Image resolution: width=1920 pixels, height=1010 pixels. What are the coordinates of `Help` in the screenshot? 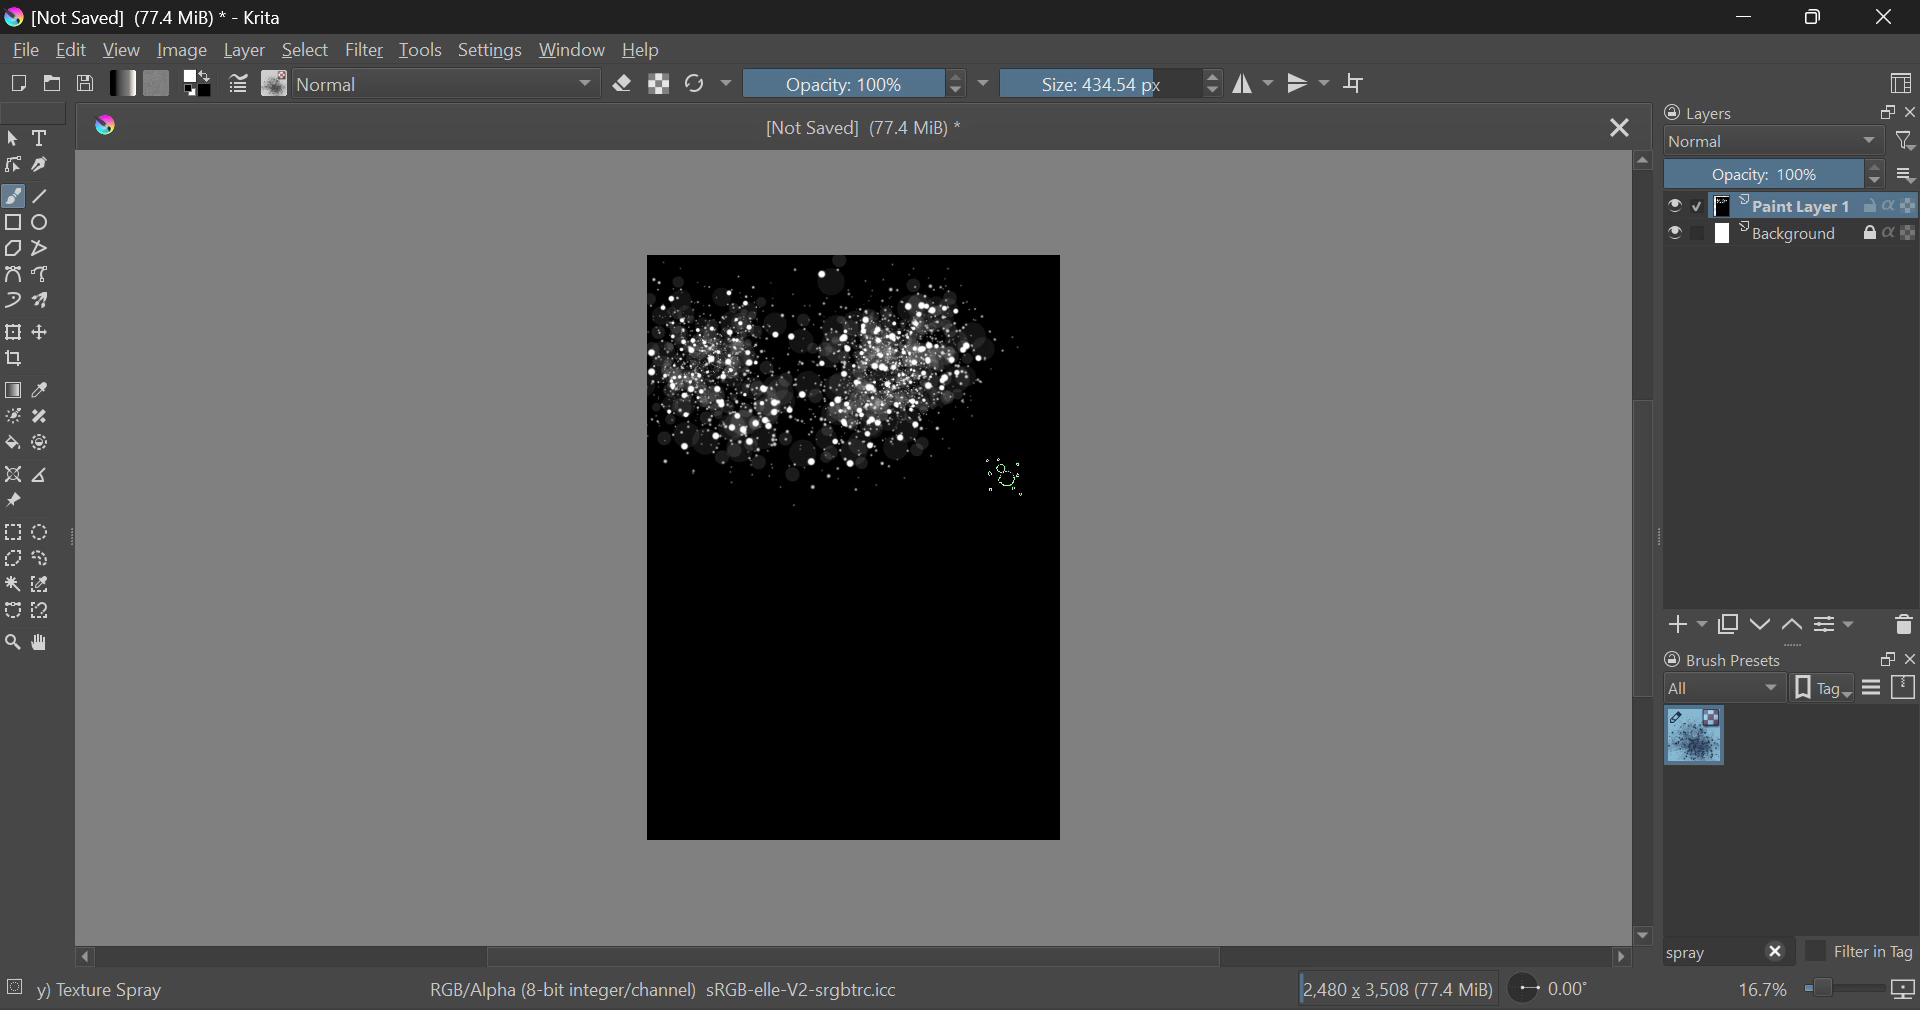 It's located at (642, 46).